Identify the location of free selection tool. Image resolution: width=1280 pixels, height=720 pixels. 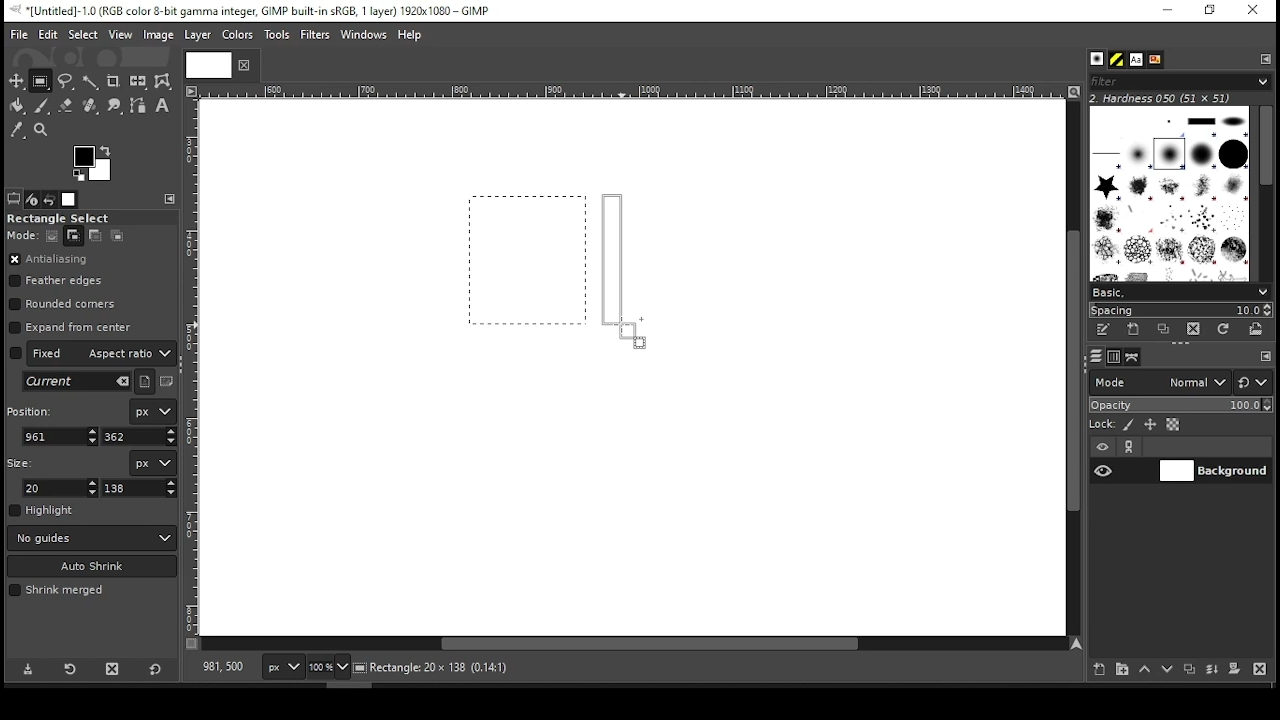
(68, 82).